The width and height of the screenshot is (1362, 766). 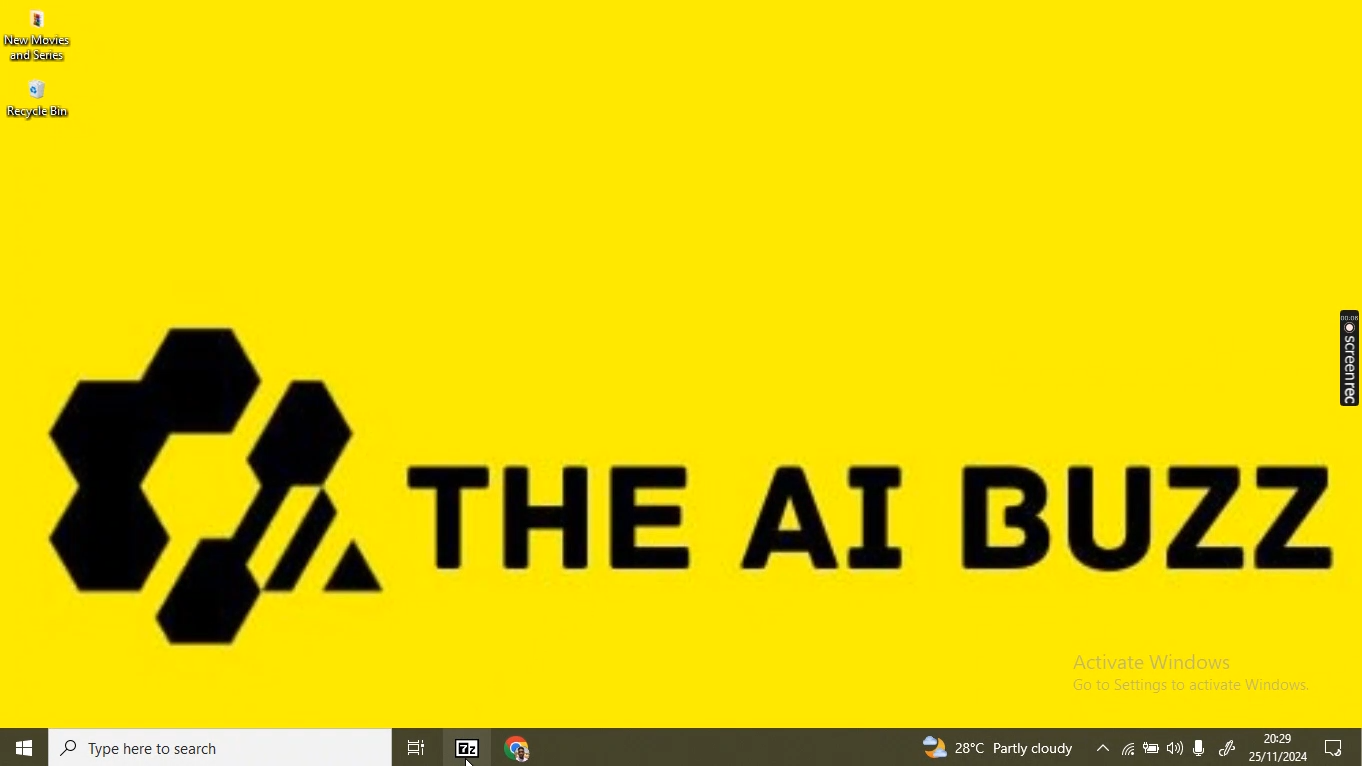 I want to click on widows ink workspace, so click(x=1228, y=750).